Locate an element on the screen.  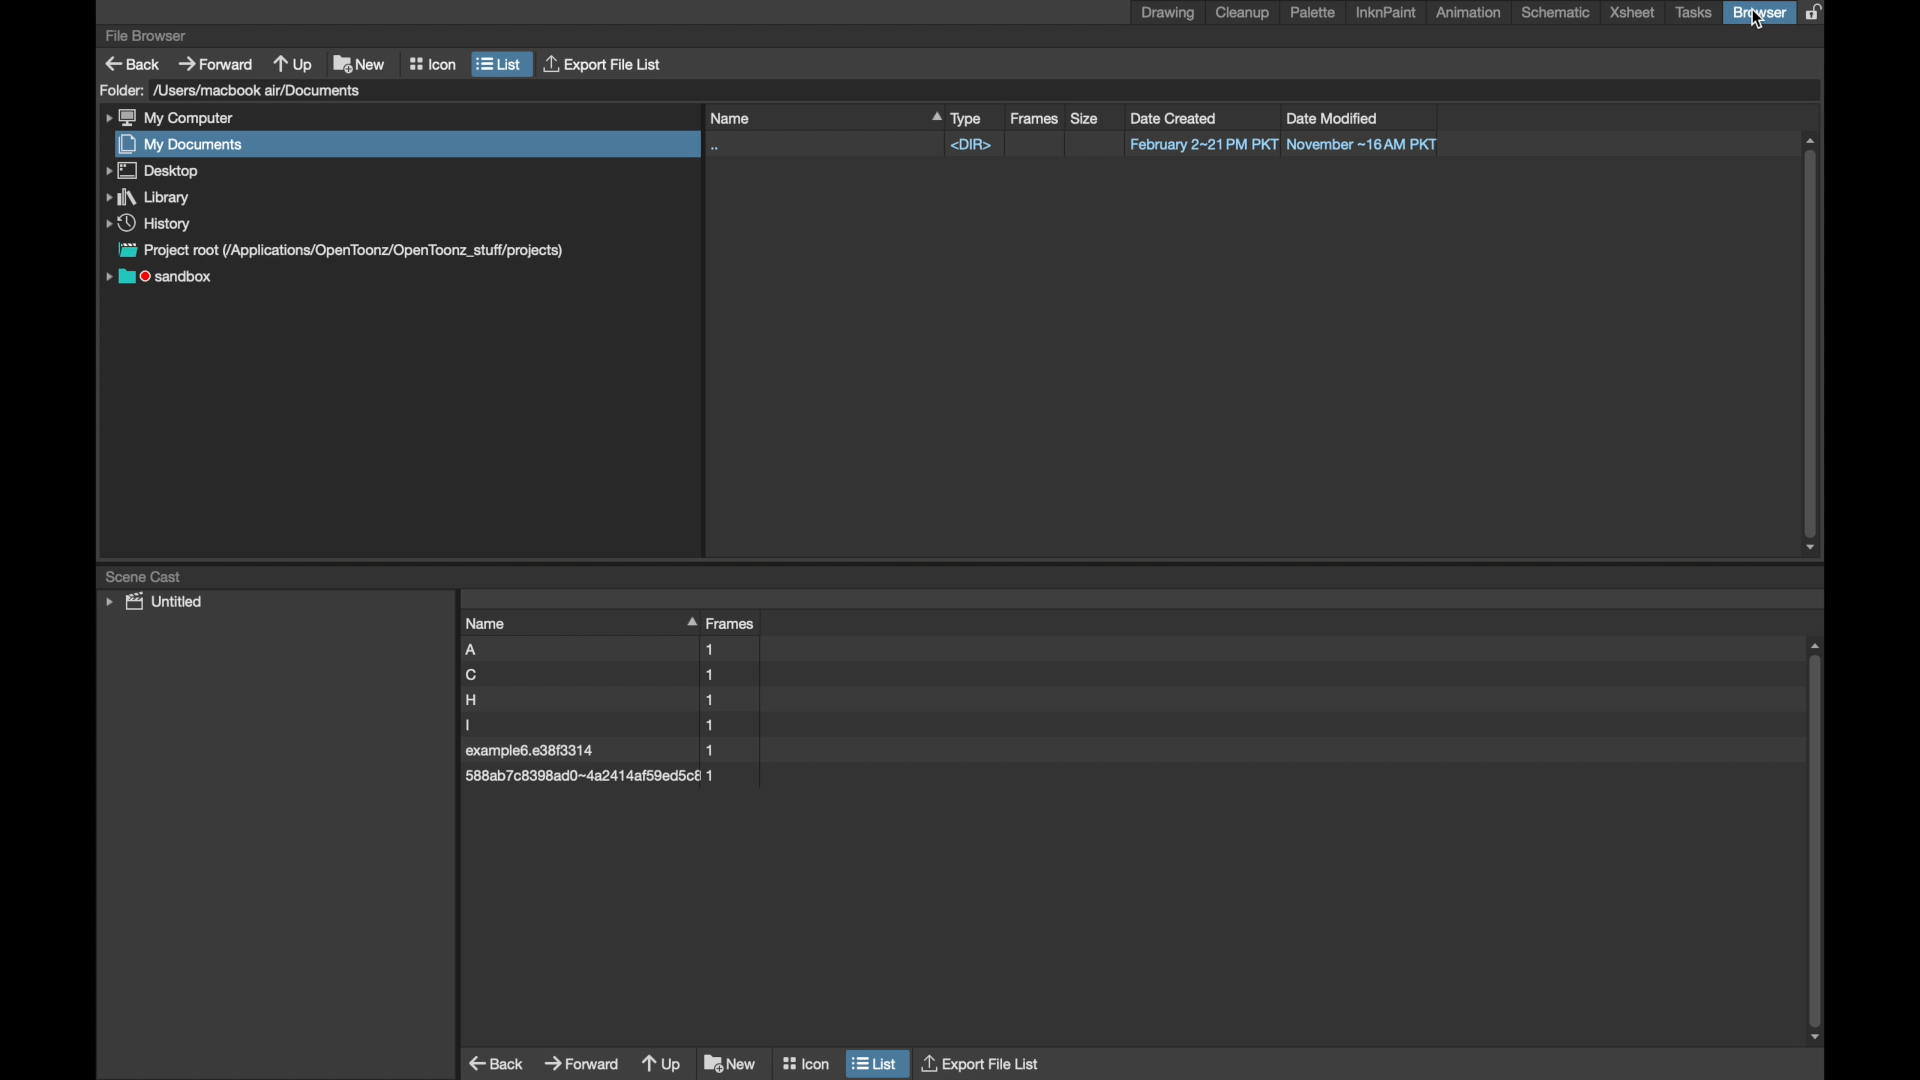
folder is located at coordinates (119, 91).